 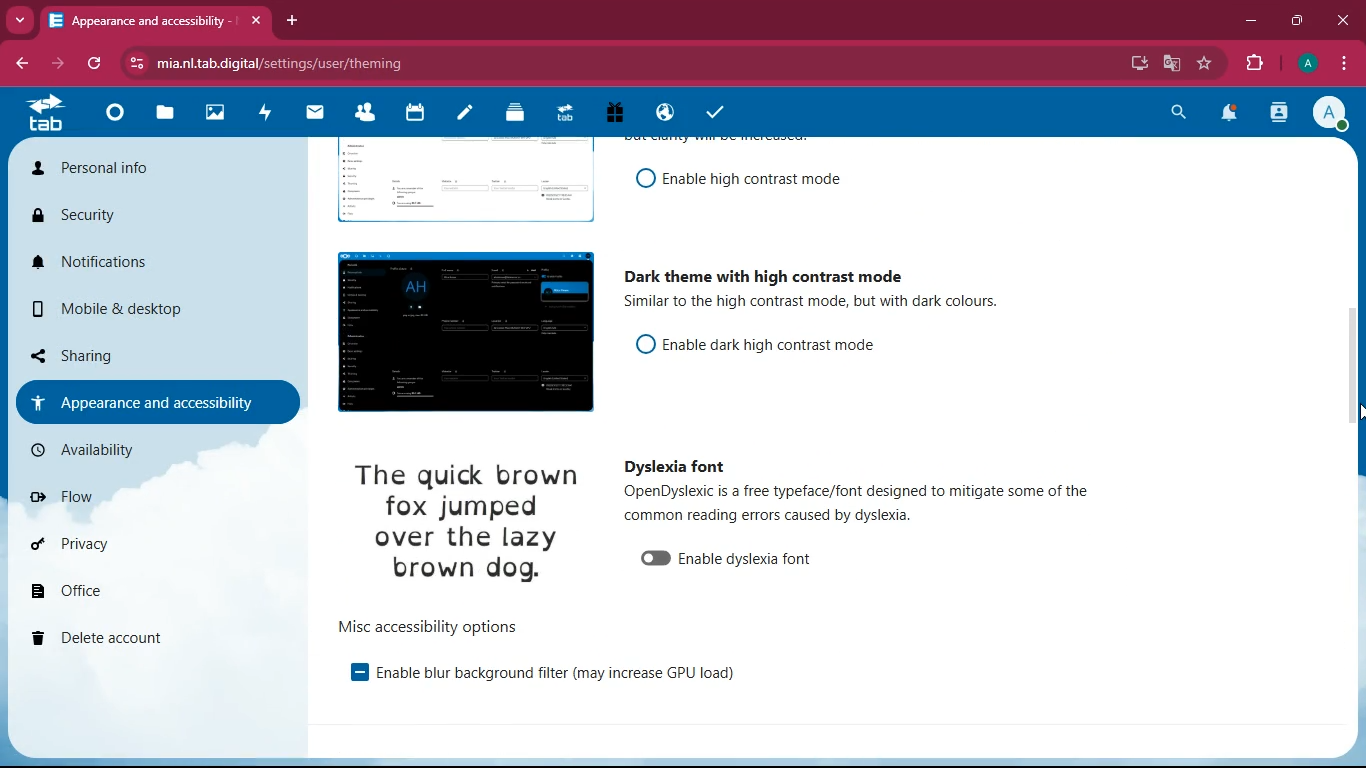 What do you see at coordinates (773, 341) in the screenshot?
I see `enable` at bounding box center [773, 341].